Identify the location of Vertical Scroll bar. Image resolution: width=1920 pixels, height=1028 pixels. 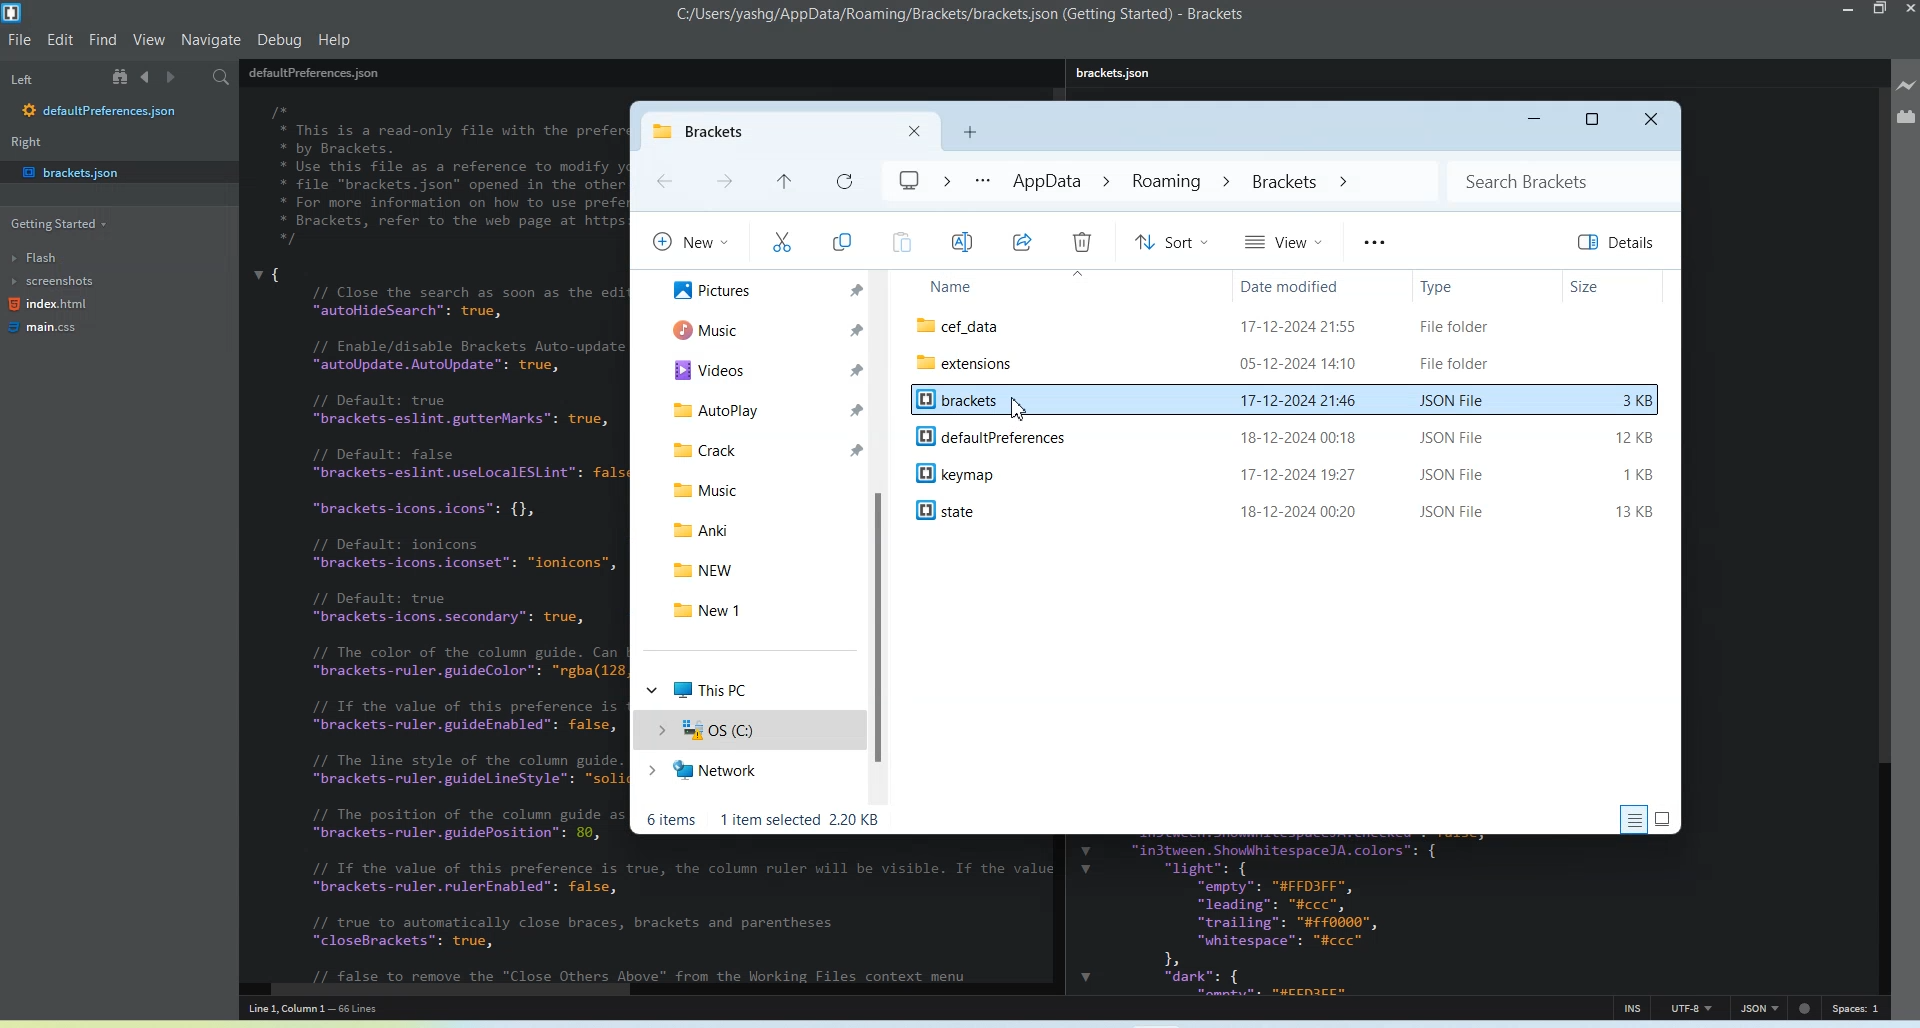
(1882, 536).